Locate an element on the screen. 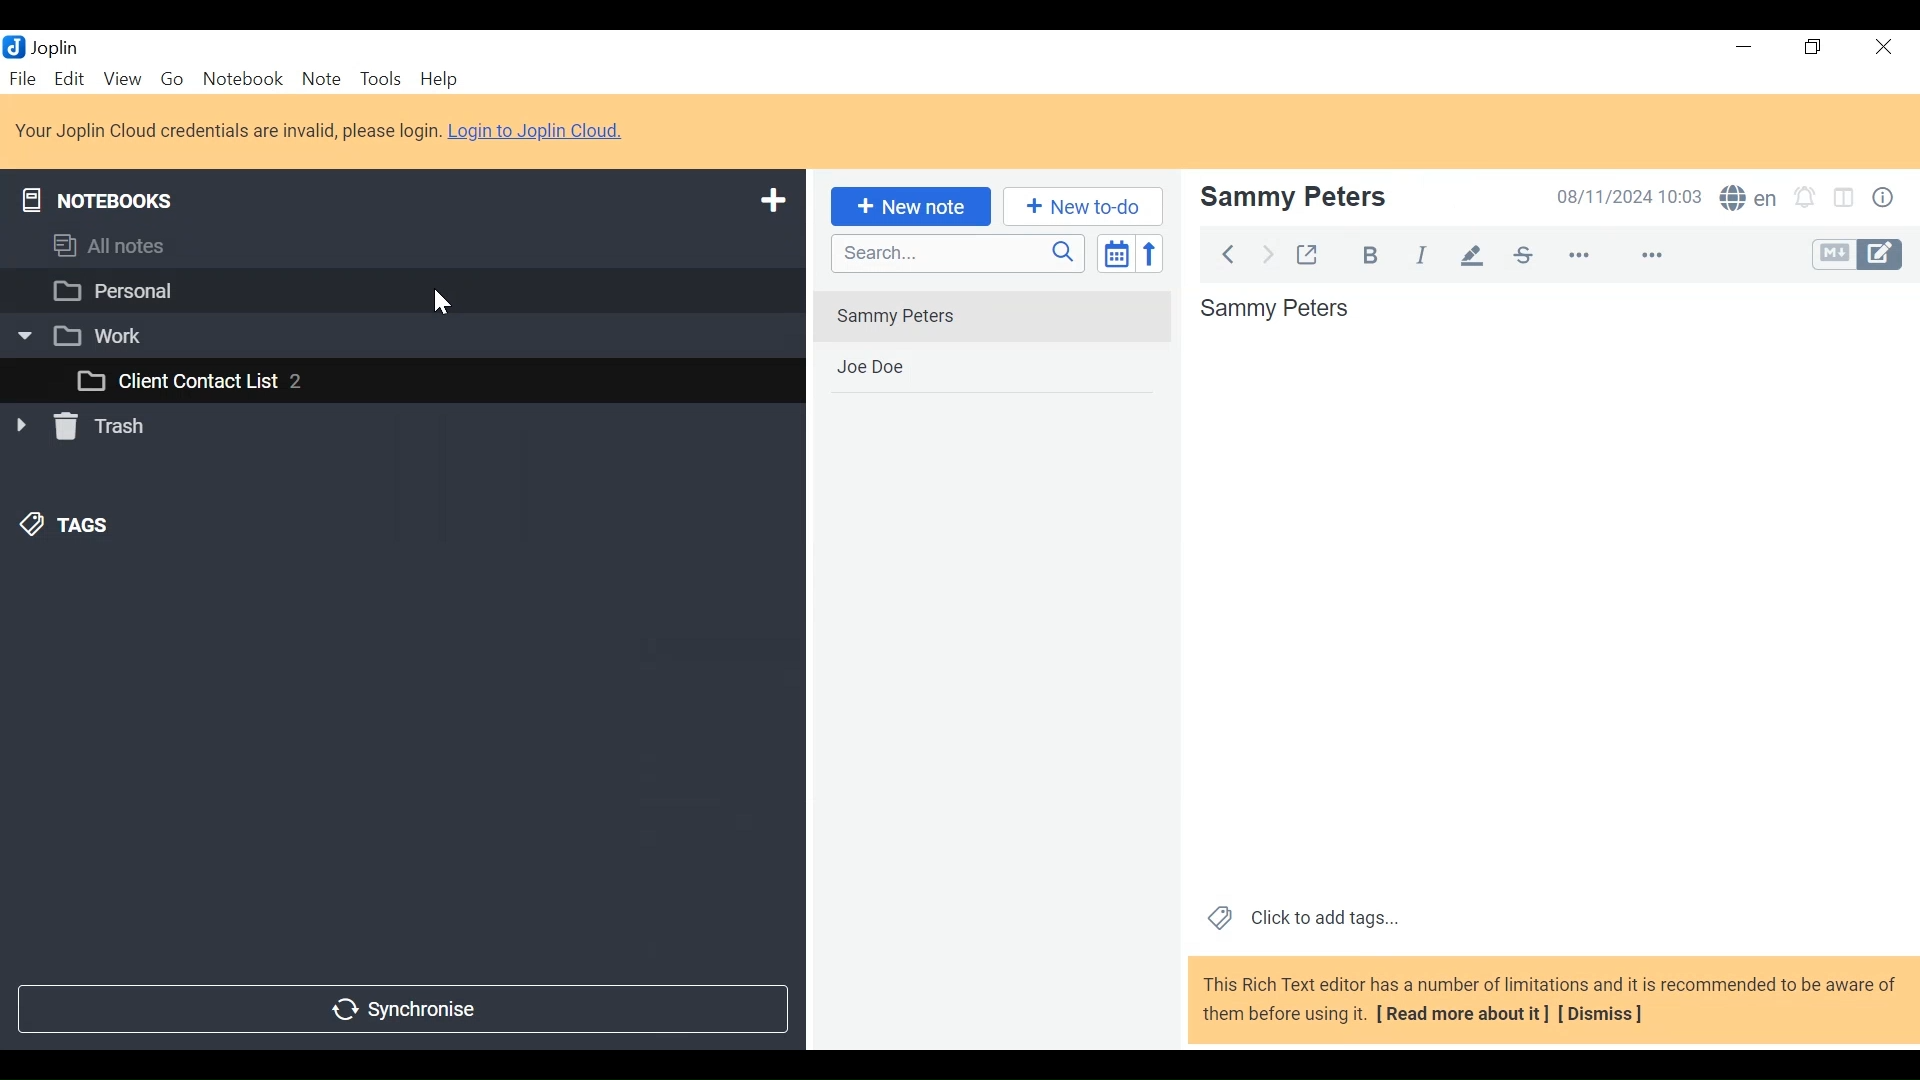 This screenshot has width=1920, height=1080. Joe Doe is located at coordinates (996, 371).